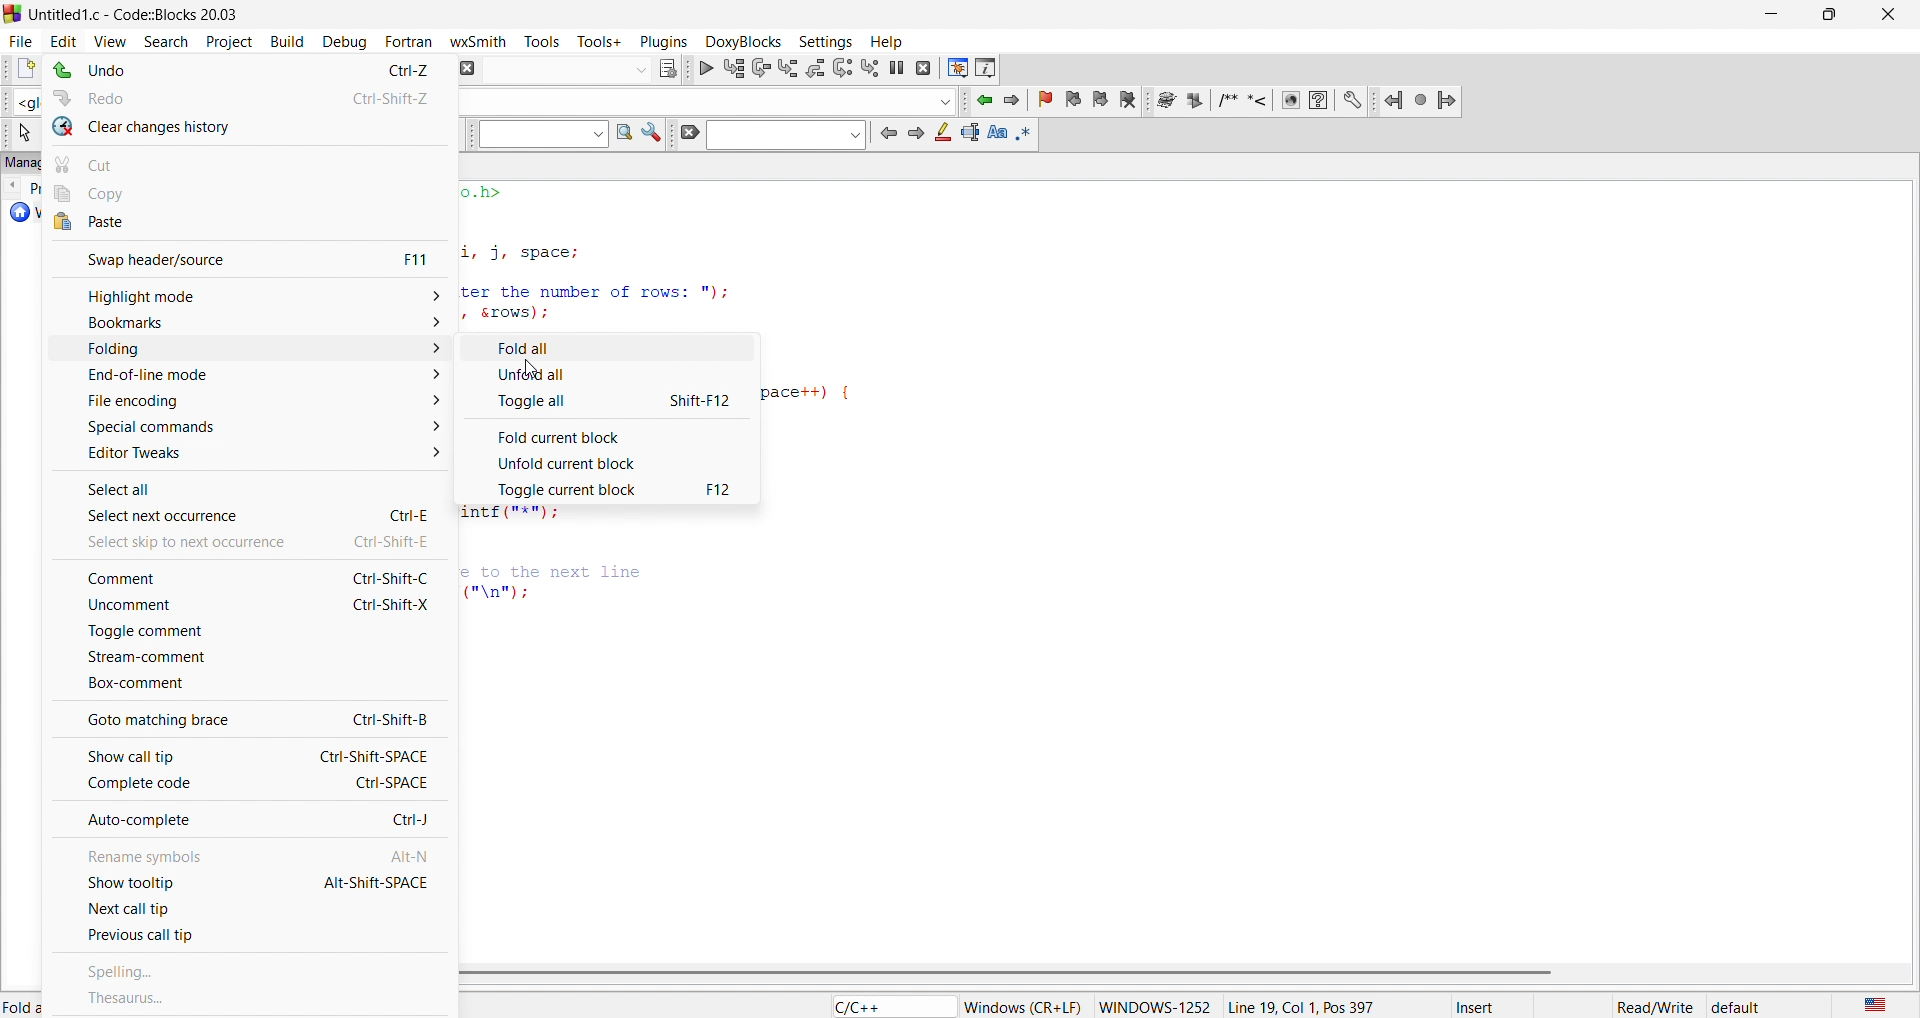  I want to click on select all, so click(250, 484).